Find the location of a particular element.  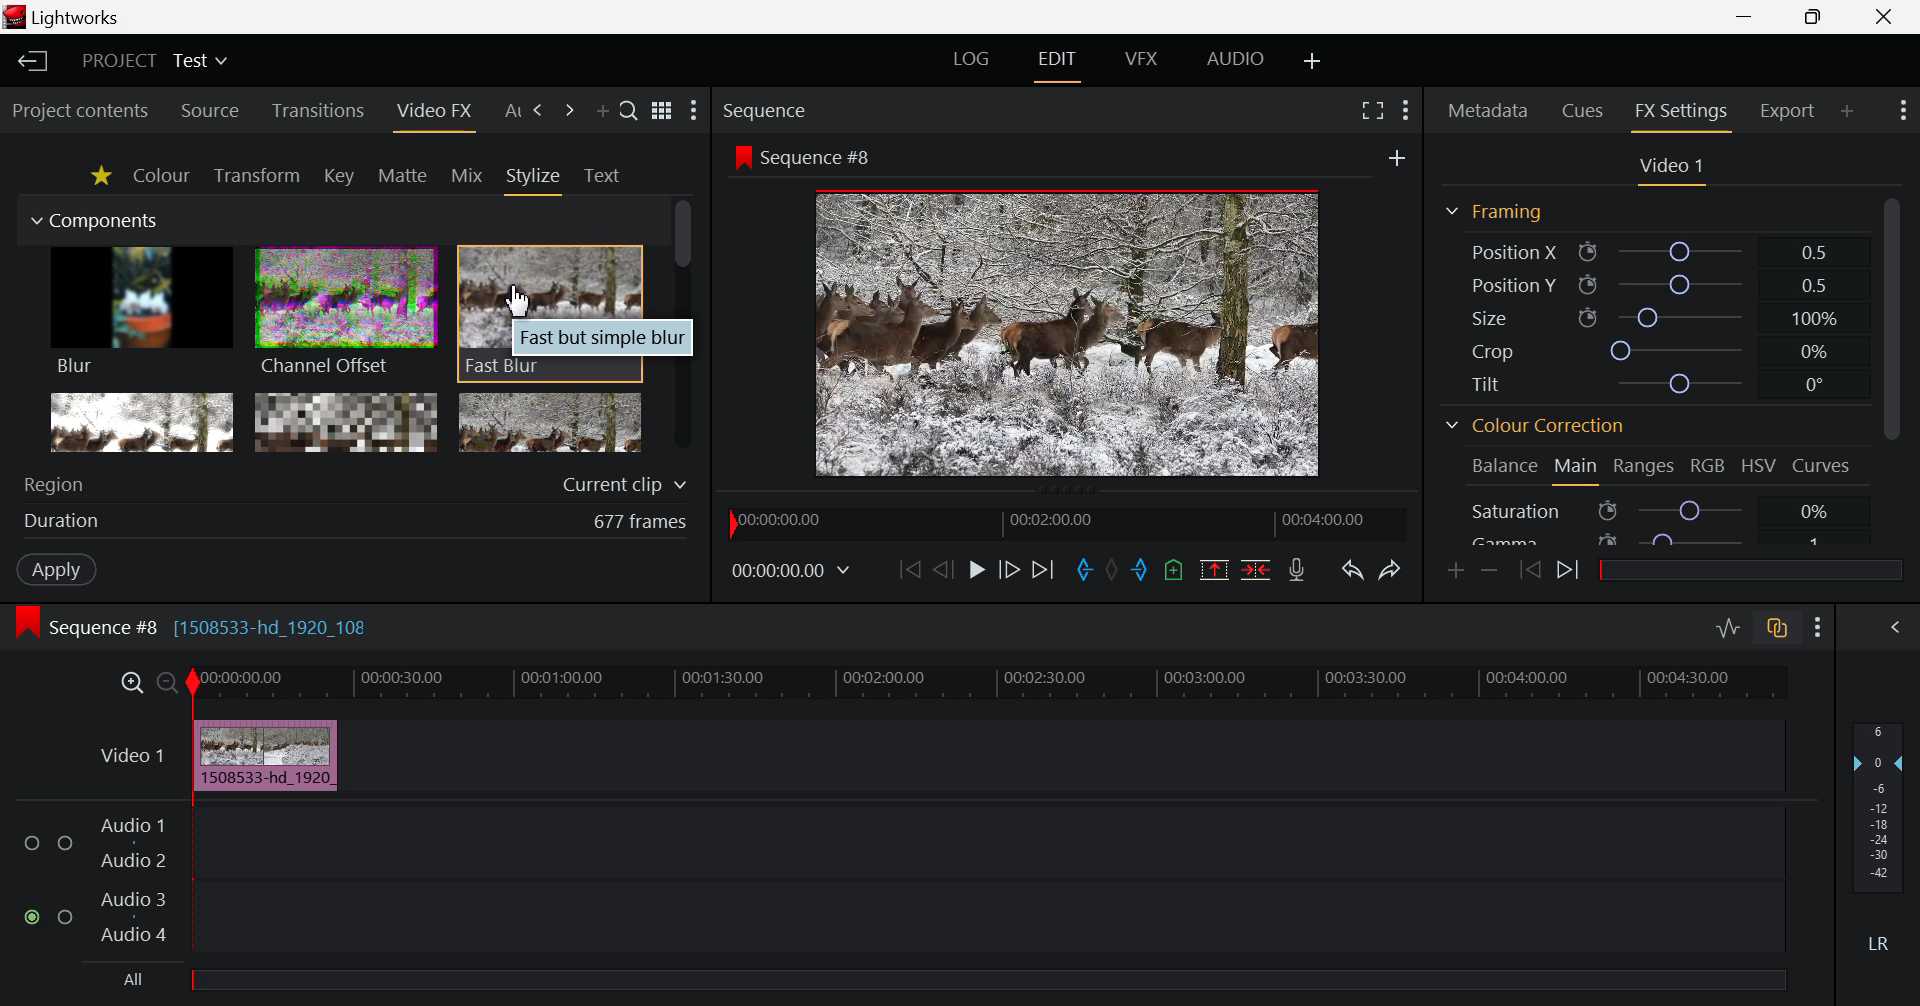

Video Layer  is located at coordinates (115, 753).